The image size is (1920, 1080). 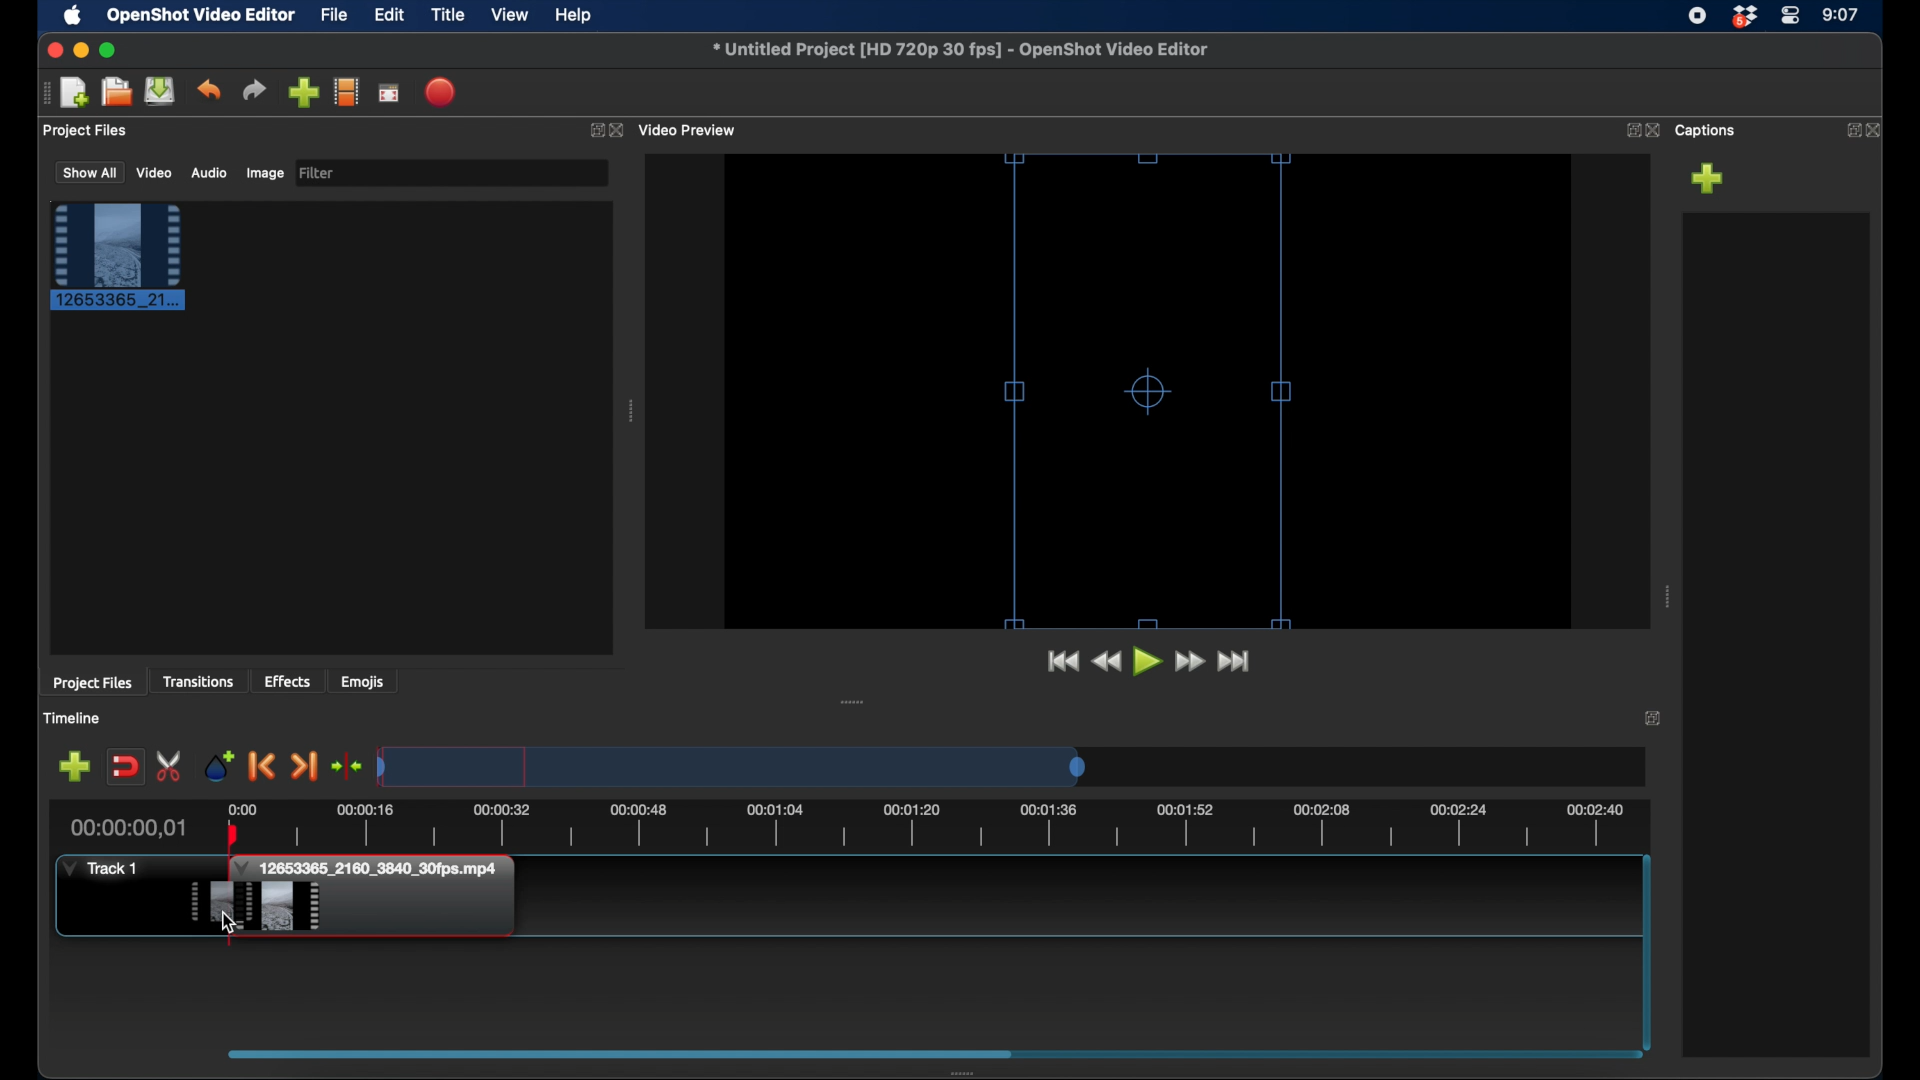 I want to click on disable snapping, so click(x=124, y=767).